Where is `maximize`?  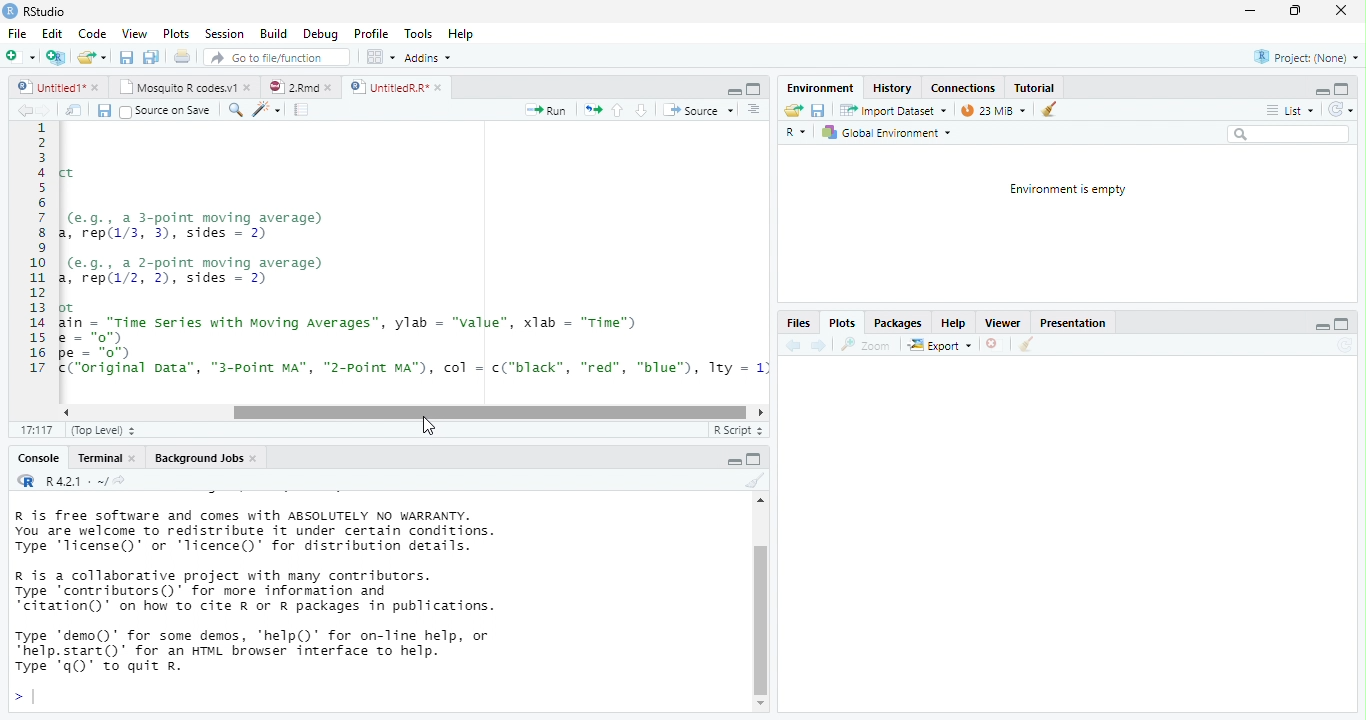
maximize is located at coordinates (1340, 325).